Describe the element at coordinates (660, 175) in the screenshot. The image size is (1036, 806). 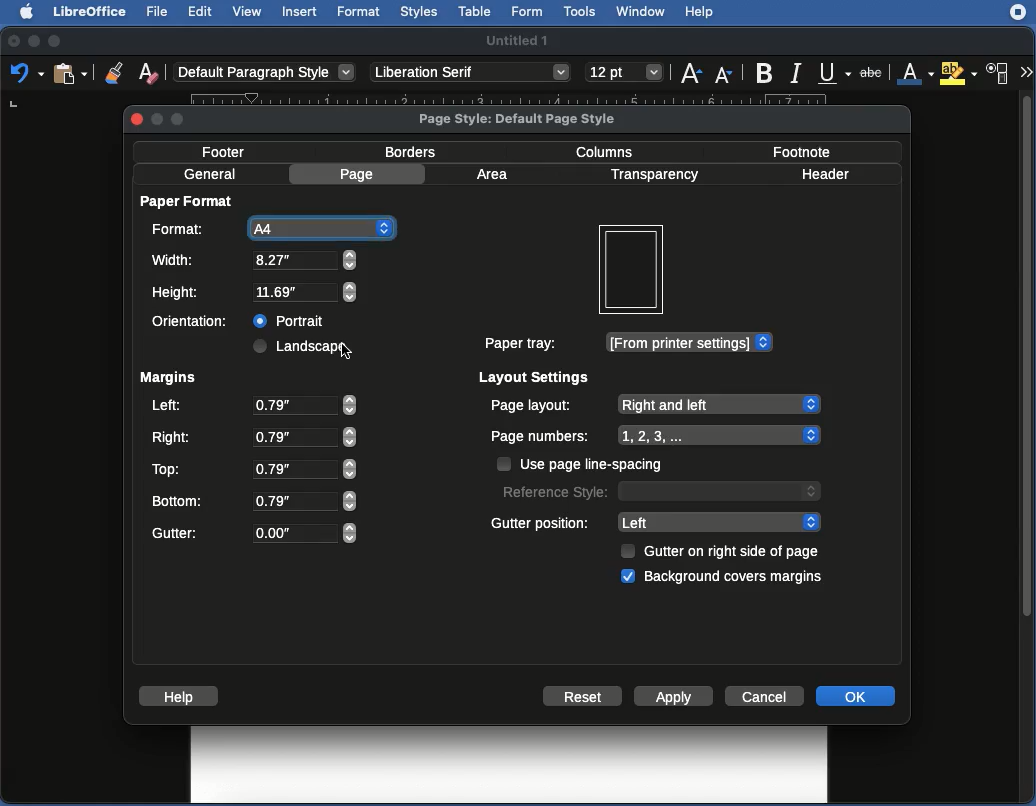
I see `Transparency` at that location.